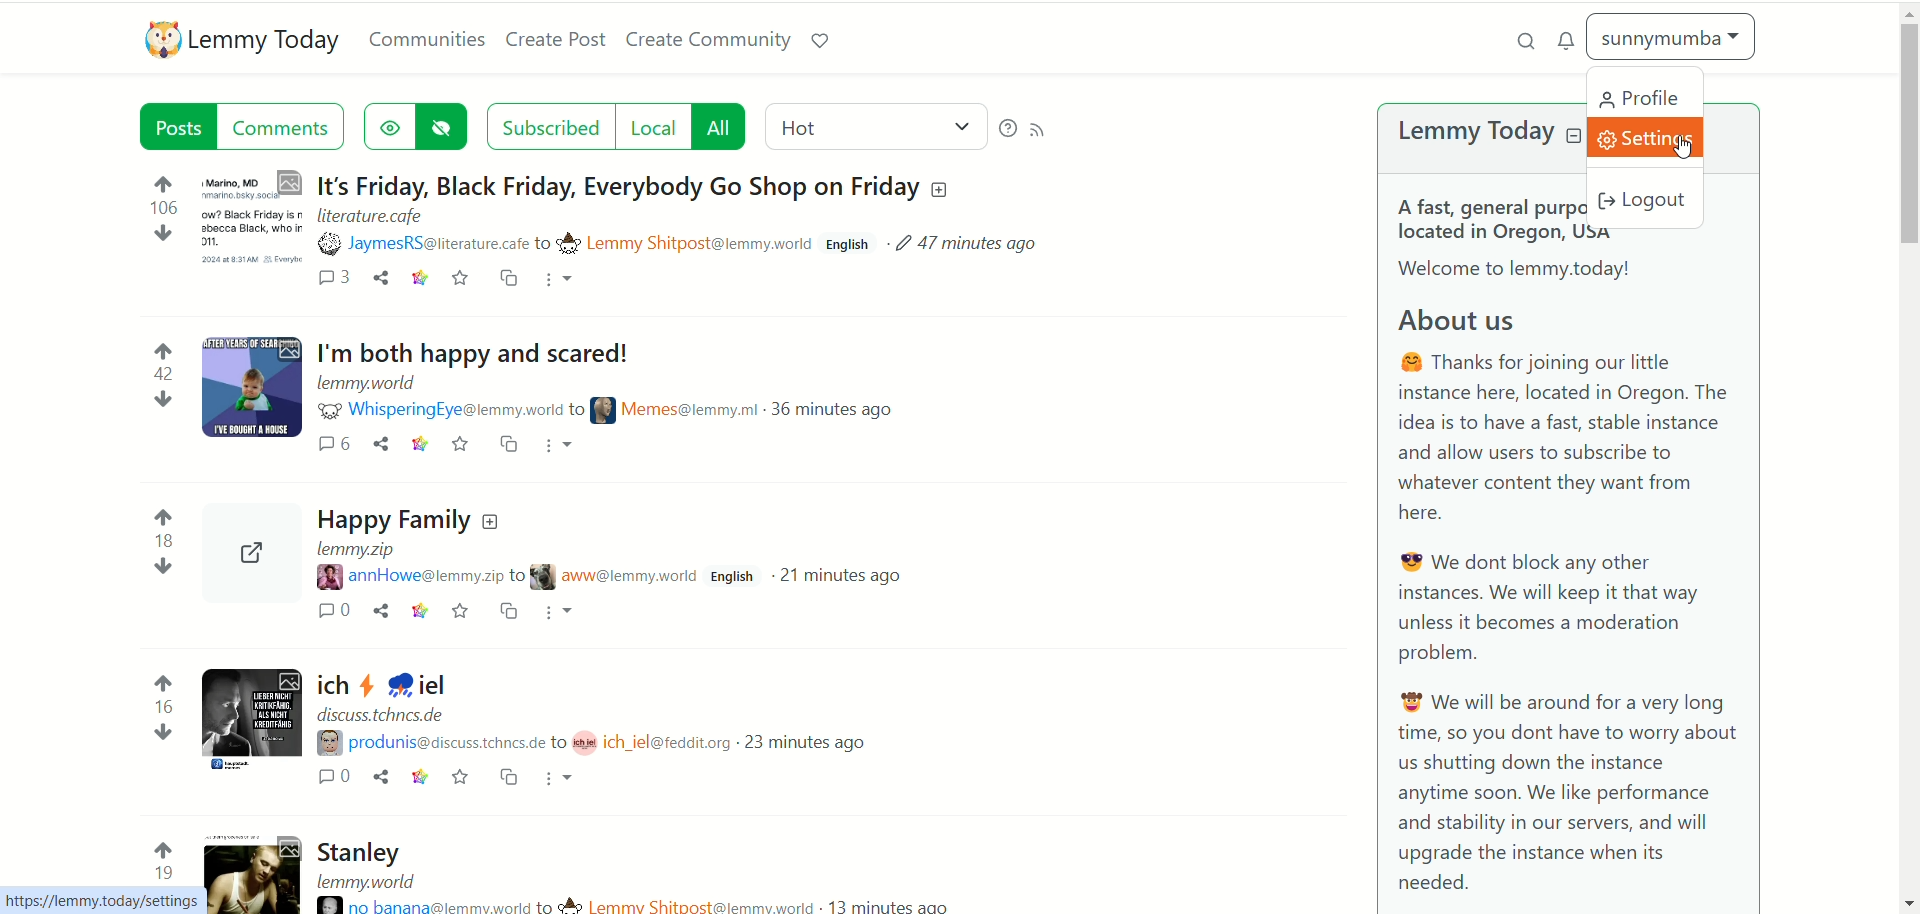  What do you see at coordinates (98, 902) in the screenshot?
I see `https://lemmv.todav/setting` at bounding box center [98, 902].